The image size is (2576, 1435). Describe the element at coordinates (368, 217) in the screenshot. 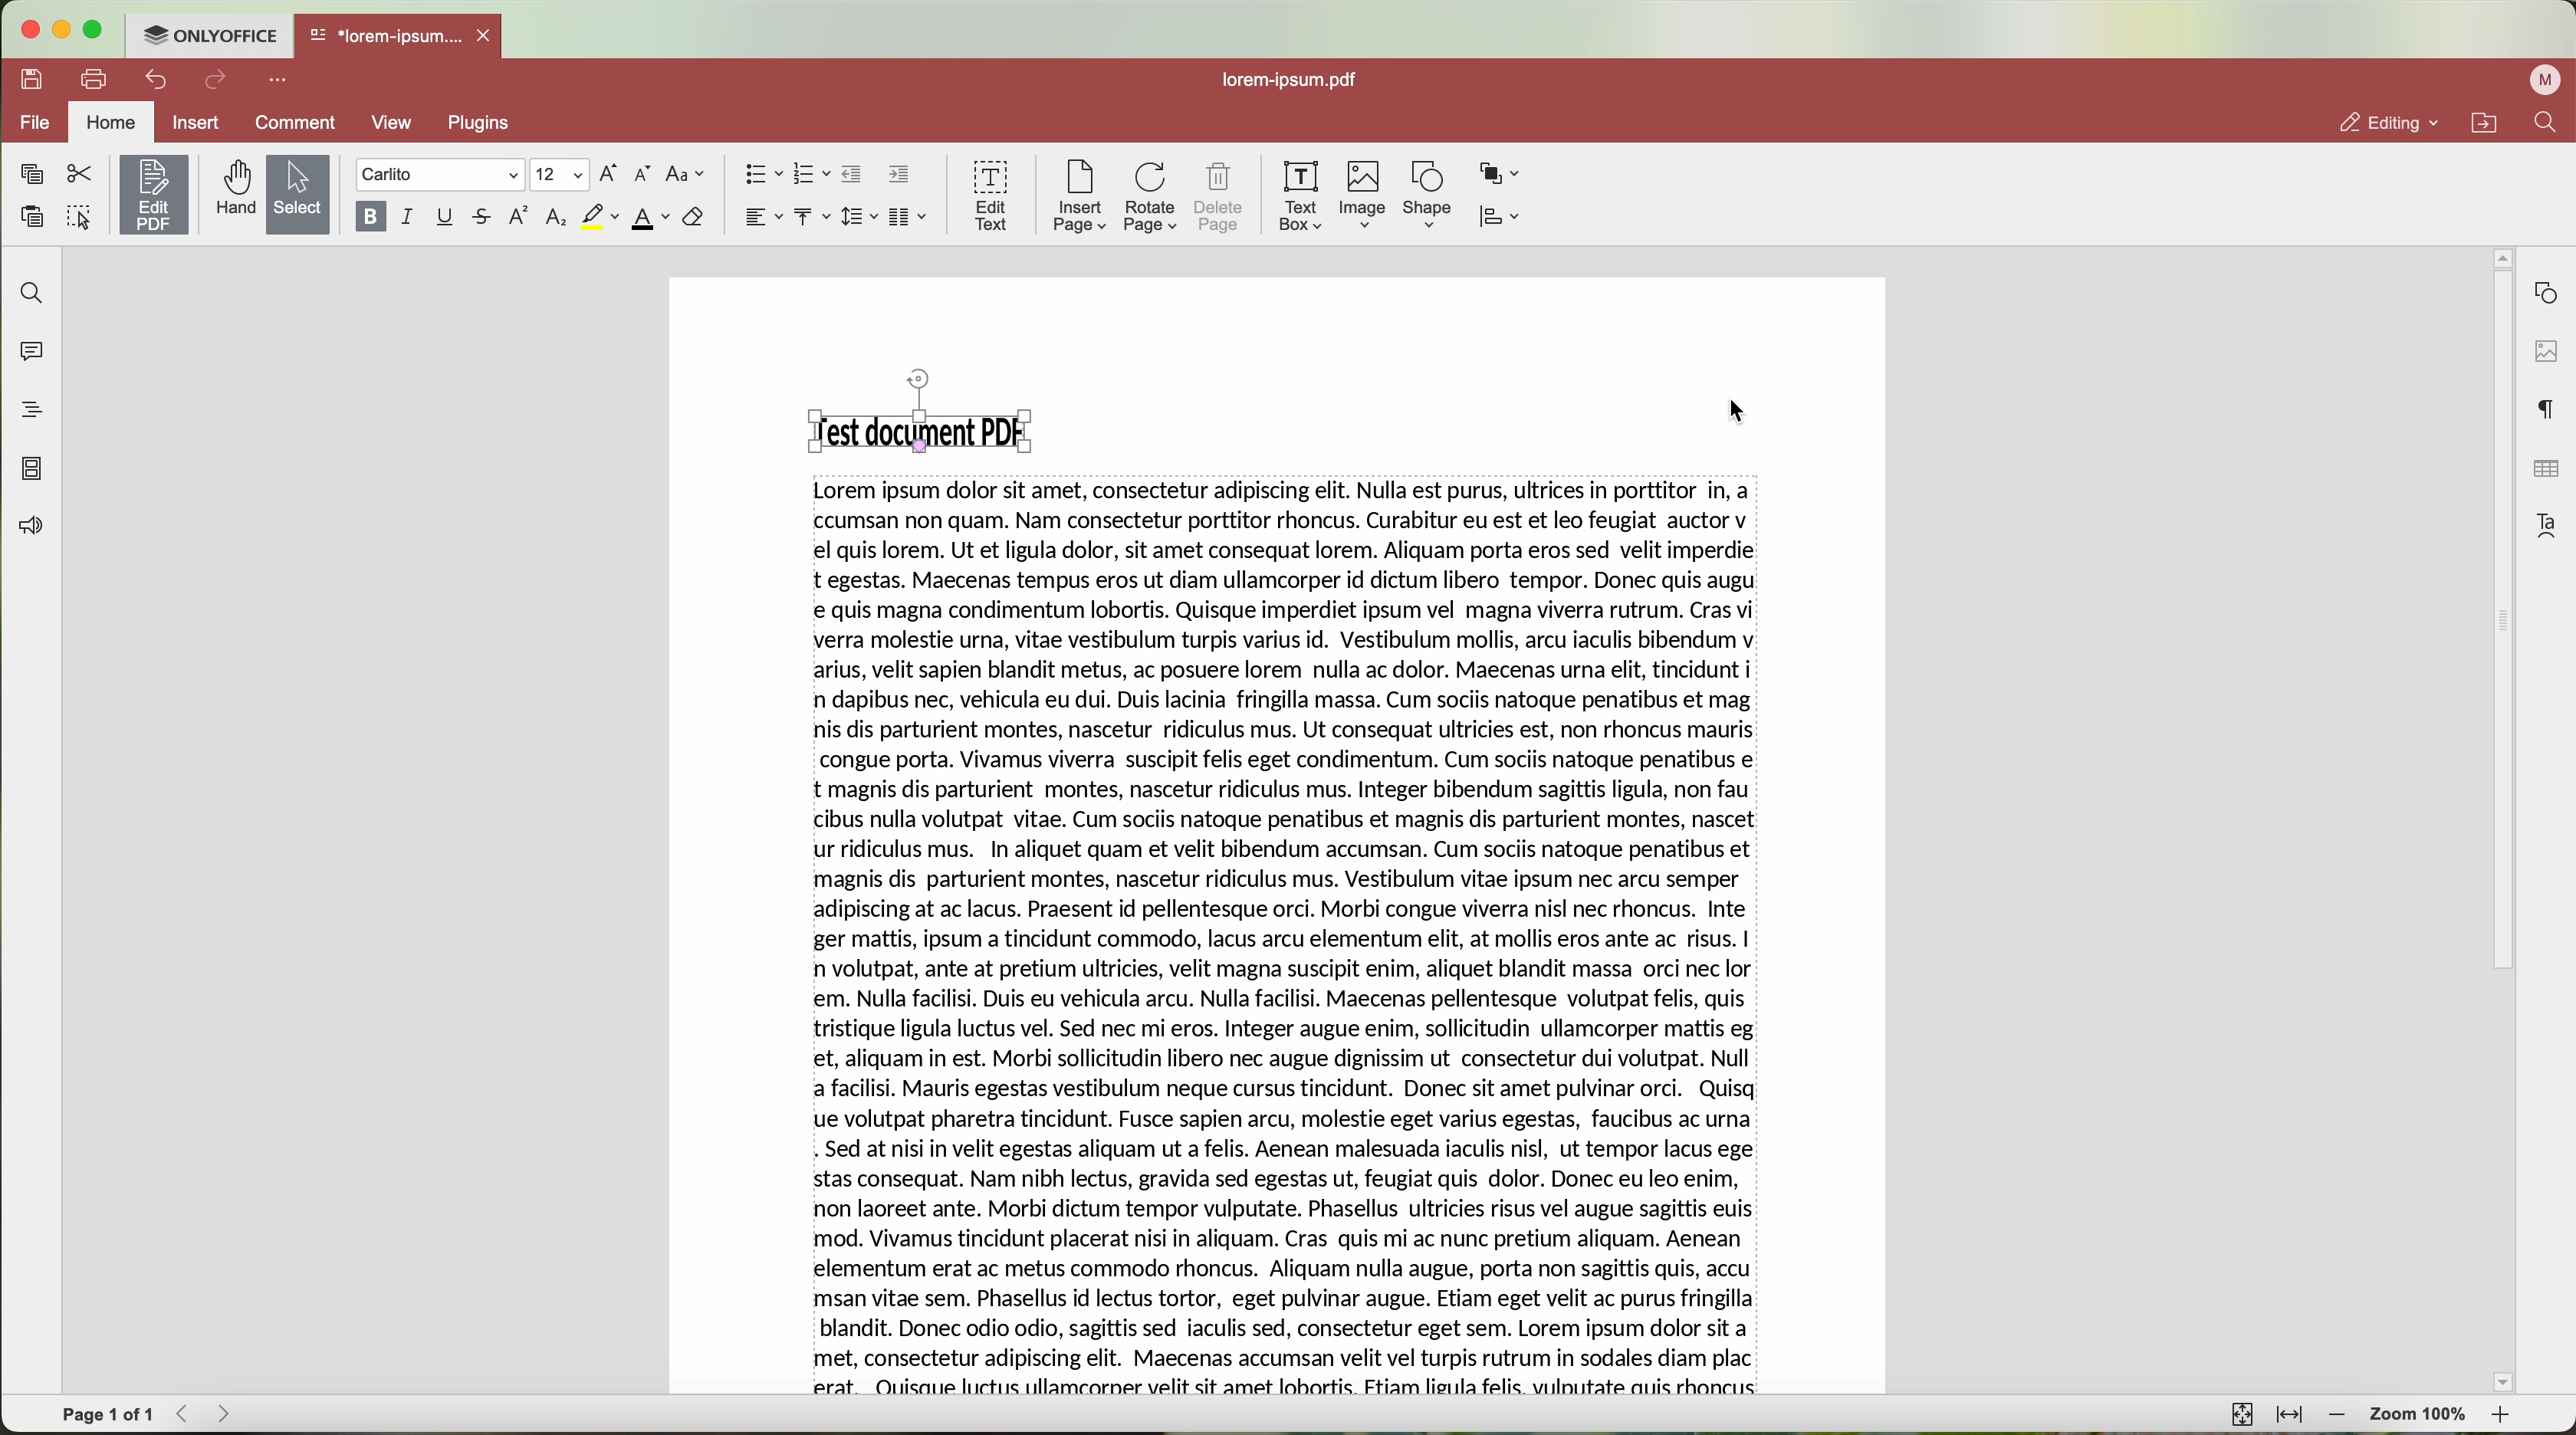

I see `bold` at that location.